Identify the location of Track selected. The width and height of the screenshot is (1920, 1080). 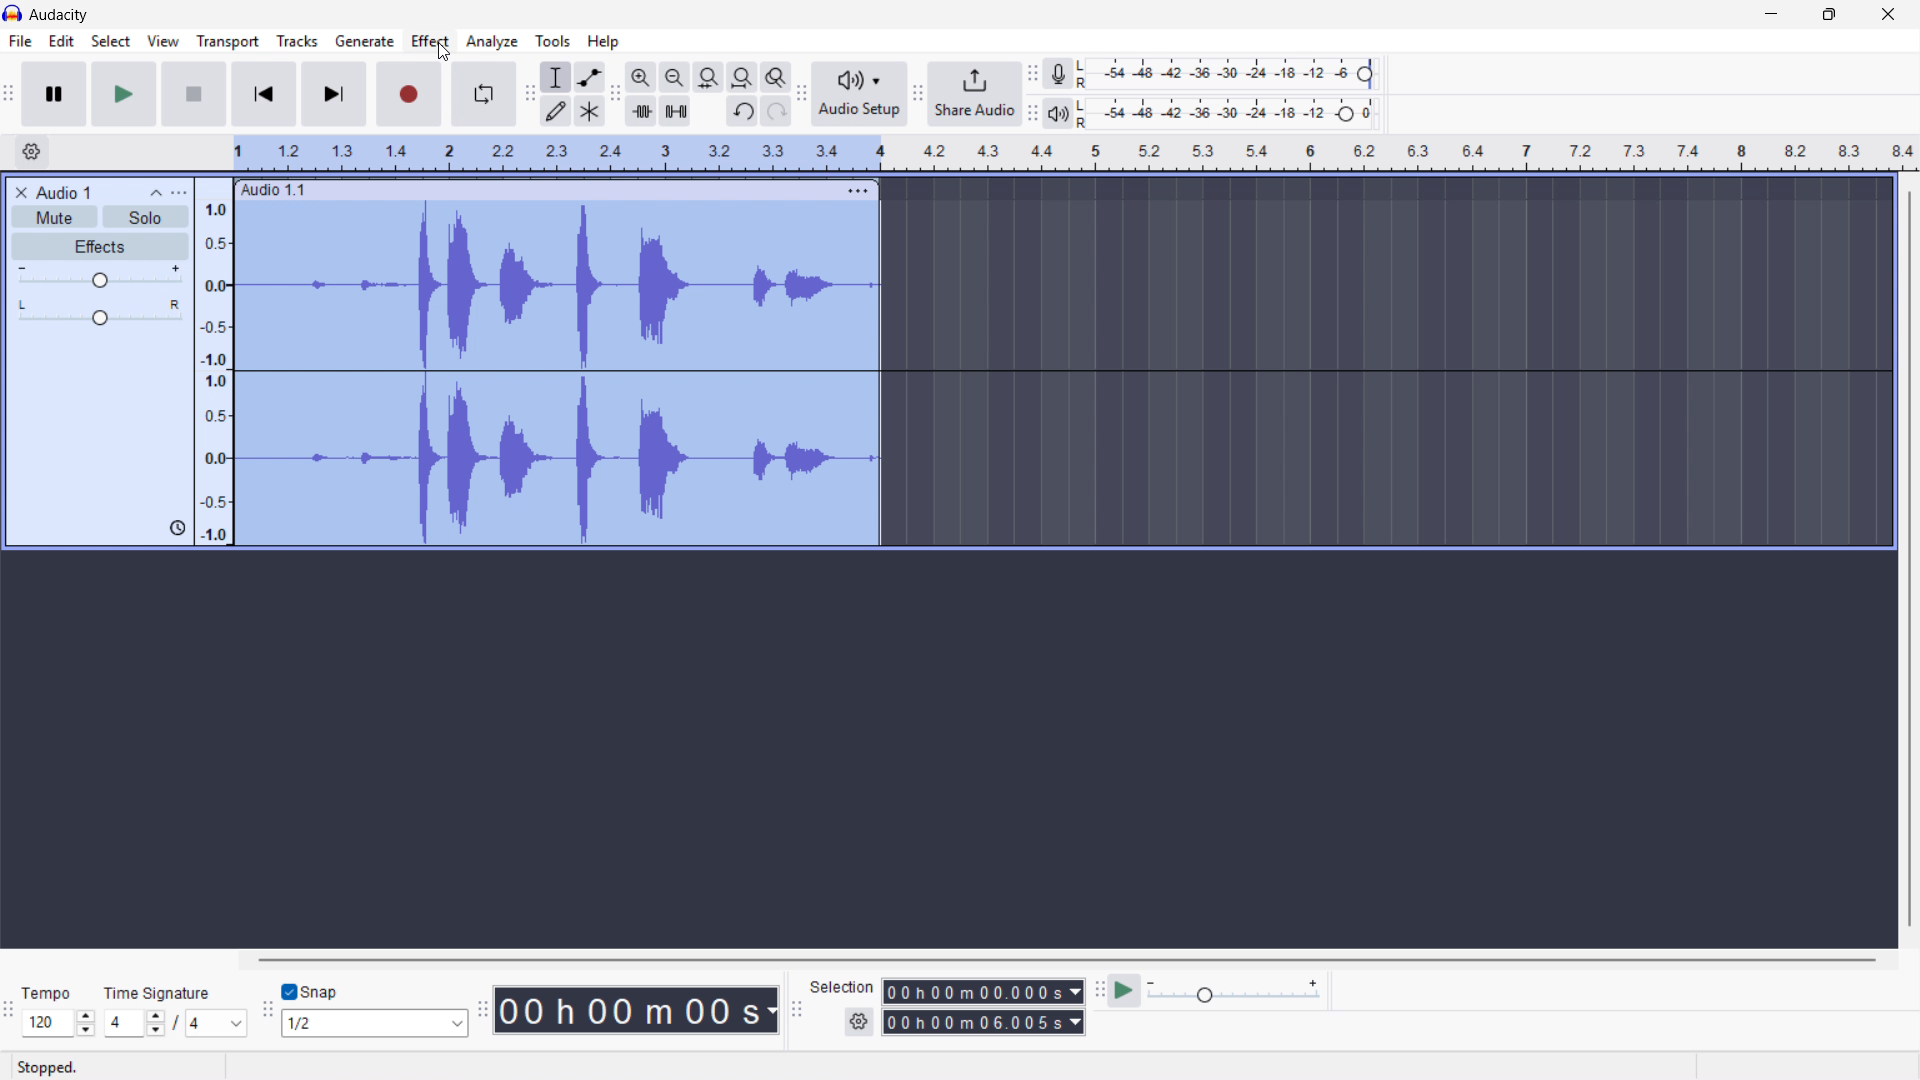
(558, 286).